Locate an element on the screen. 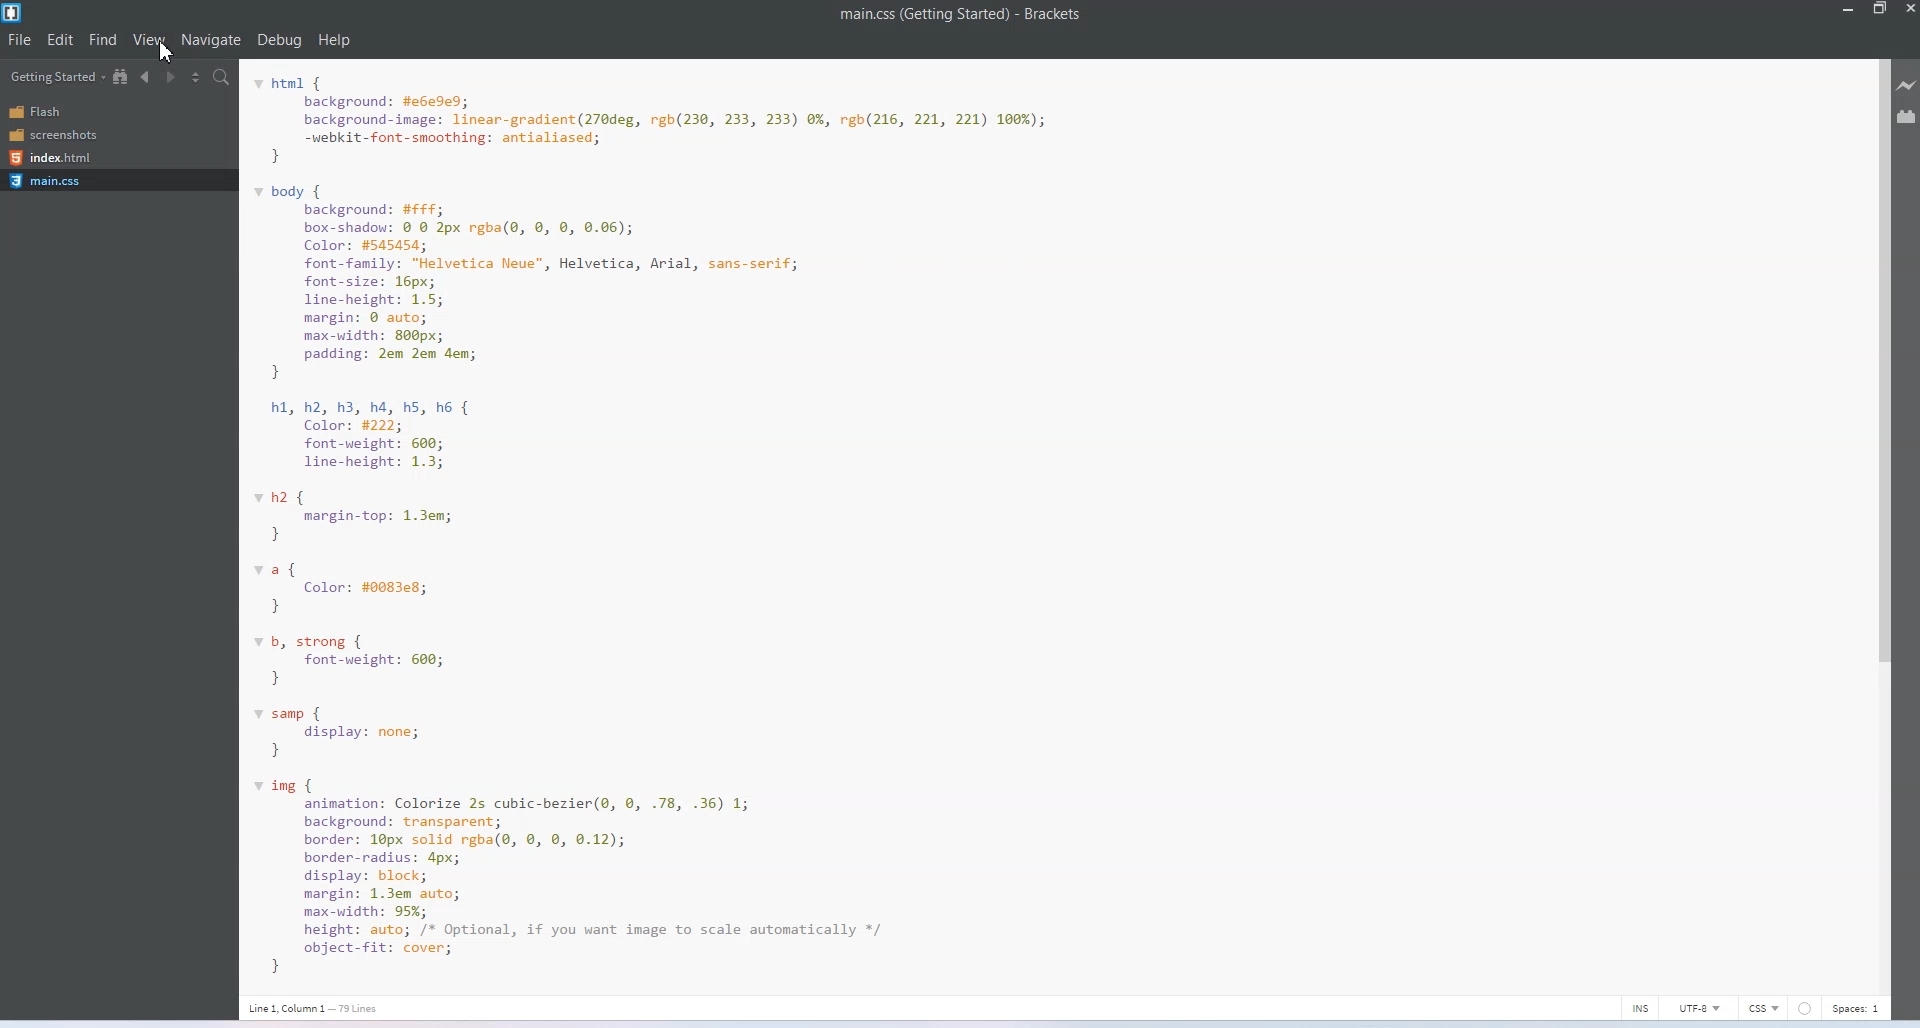 Image resolution: width=1920 pixels, height=1028 pixels. Minimize is located at coordinates (1849, 9).